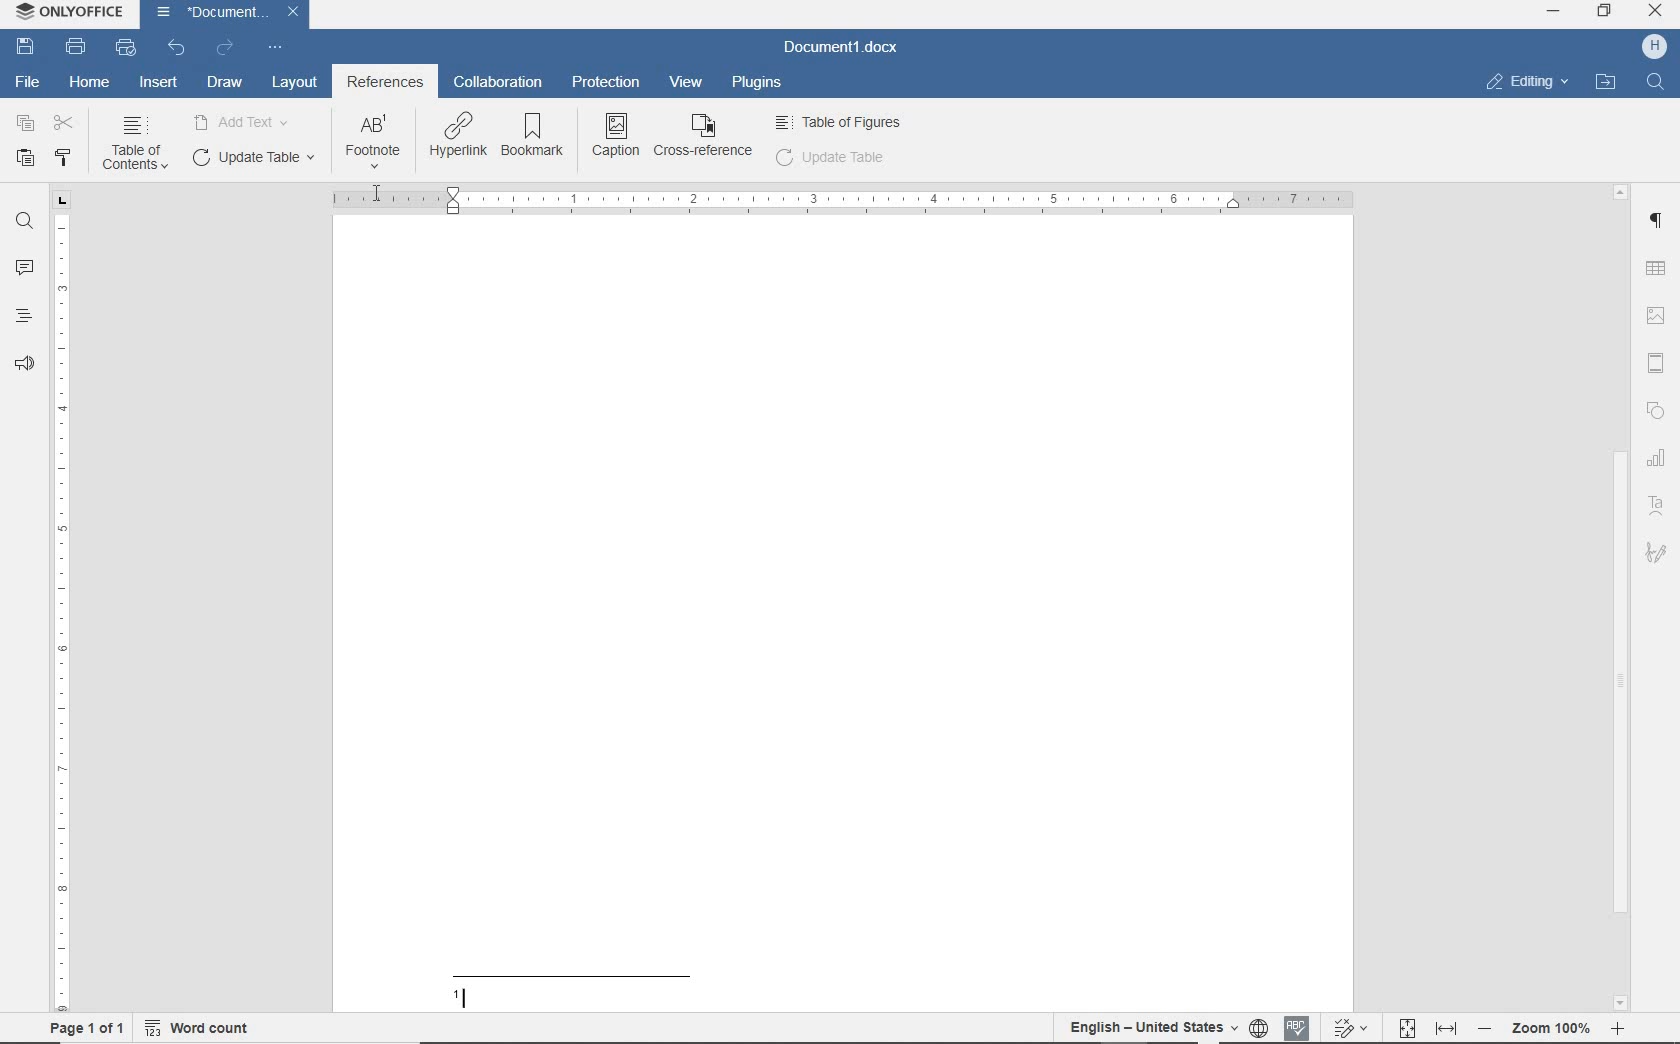  What do you see at coordinates (71, 12) in the screenshot?
I see `system name` at bounding box center [71, 12].